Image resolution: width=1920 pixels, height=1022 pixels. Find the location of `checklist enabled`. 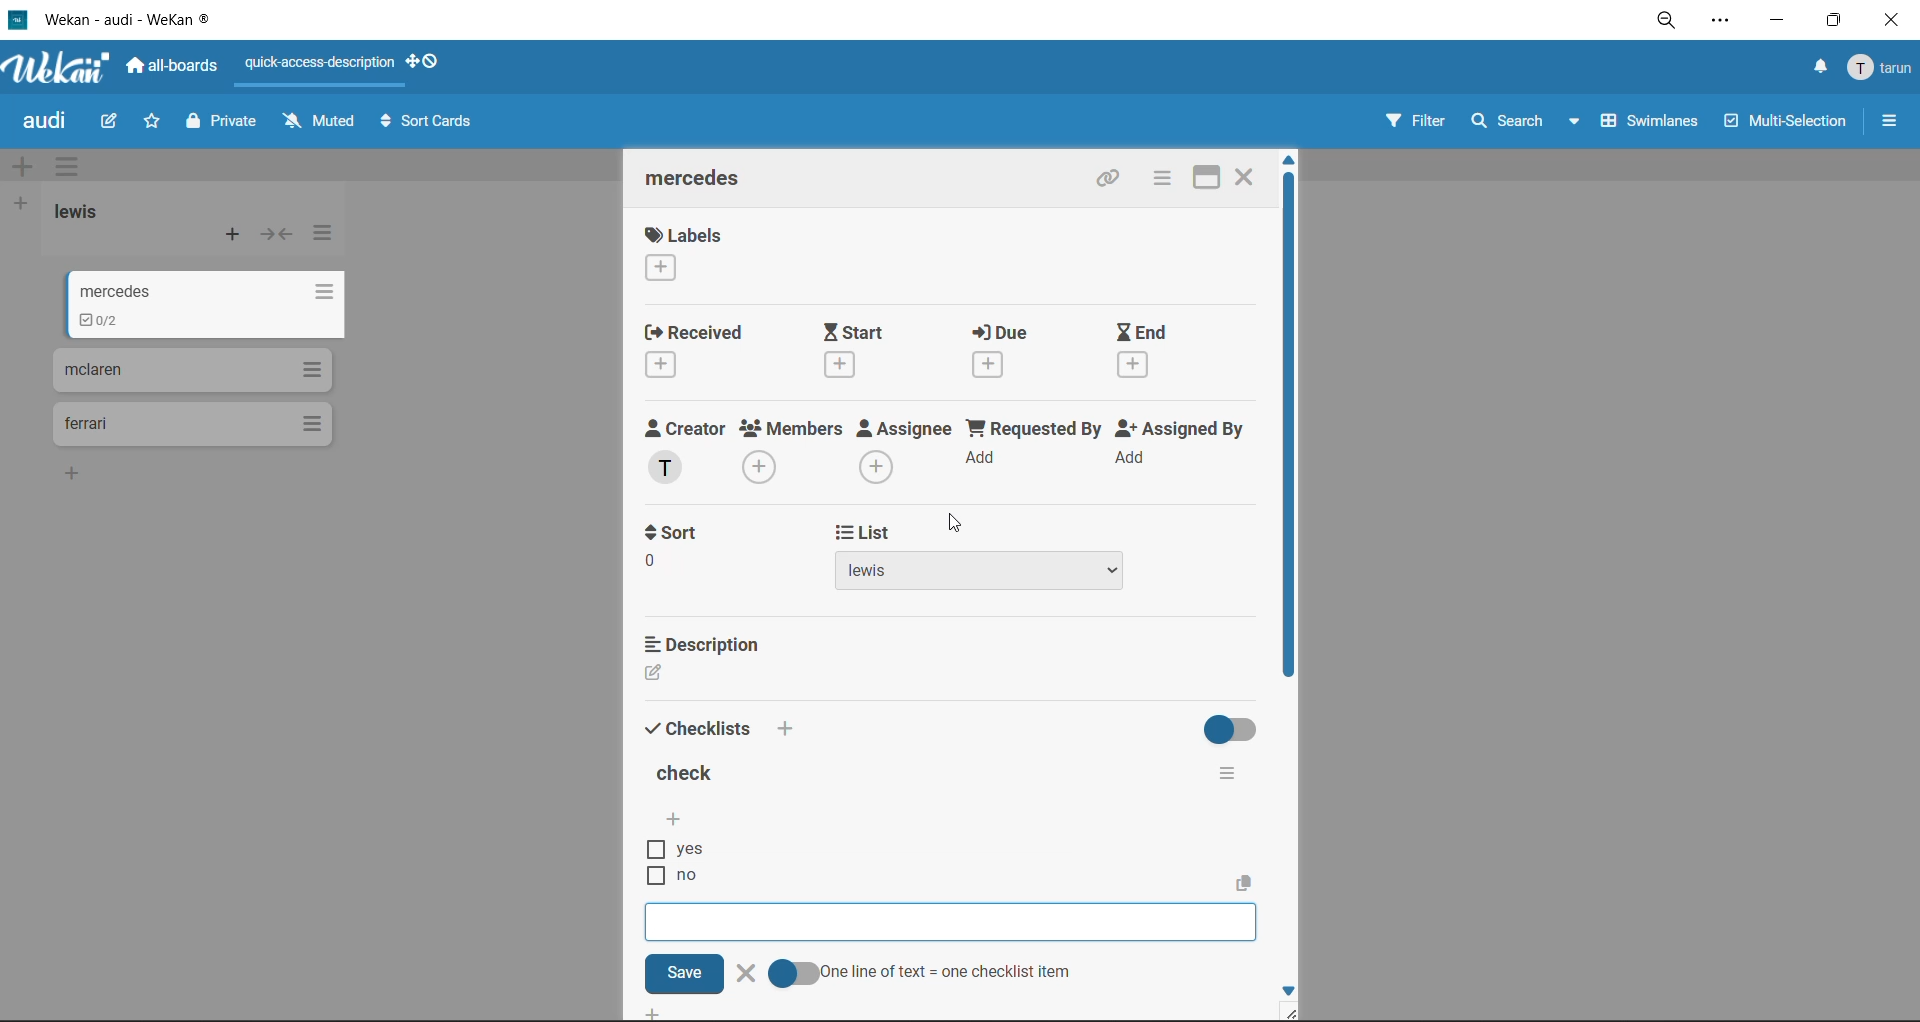

checklist enabled is located at coordinates (99, 323).